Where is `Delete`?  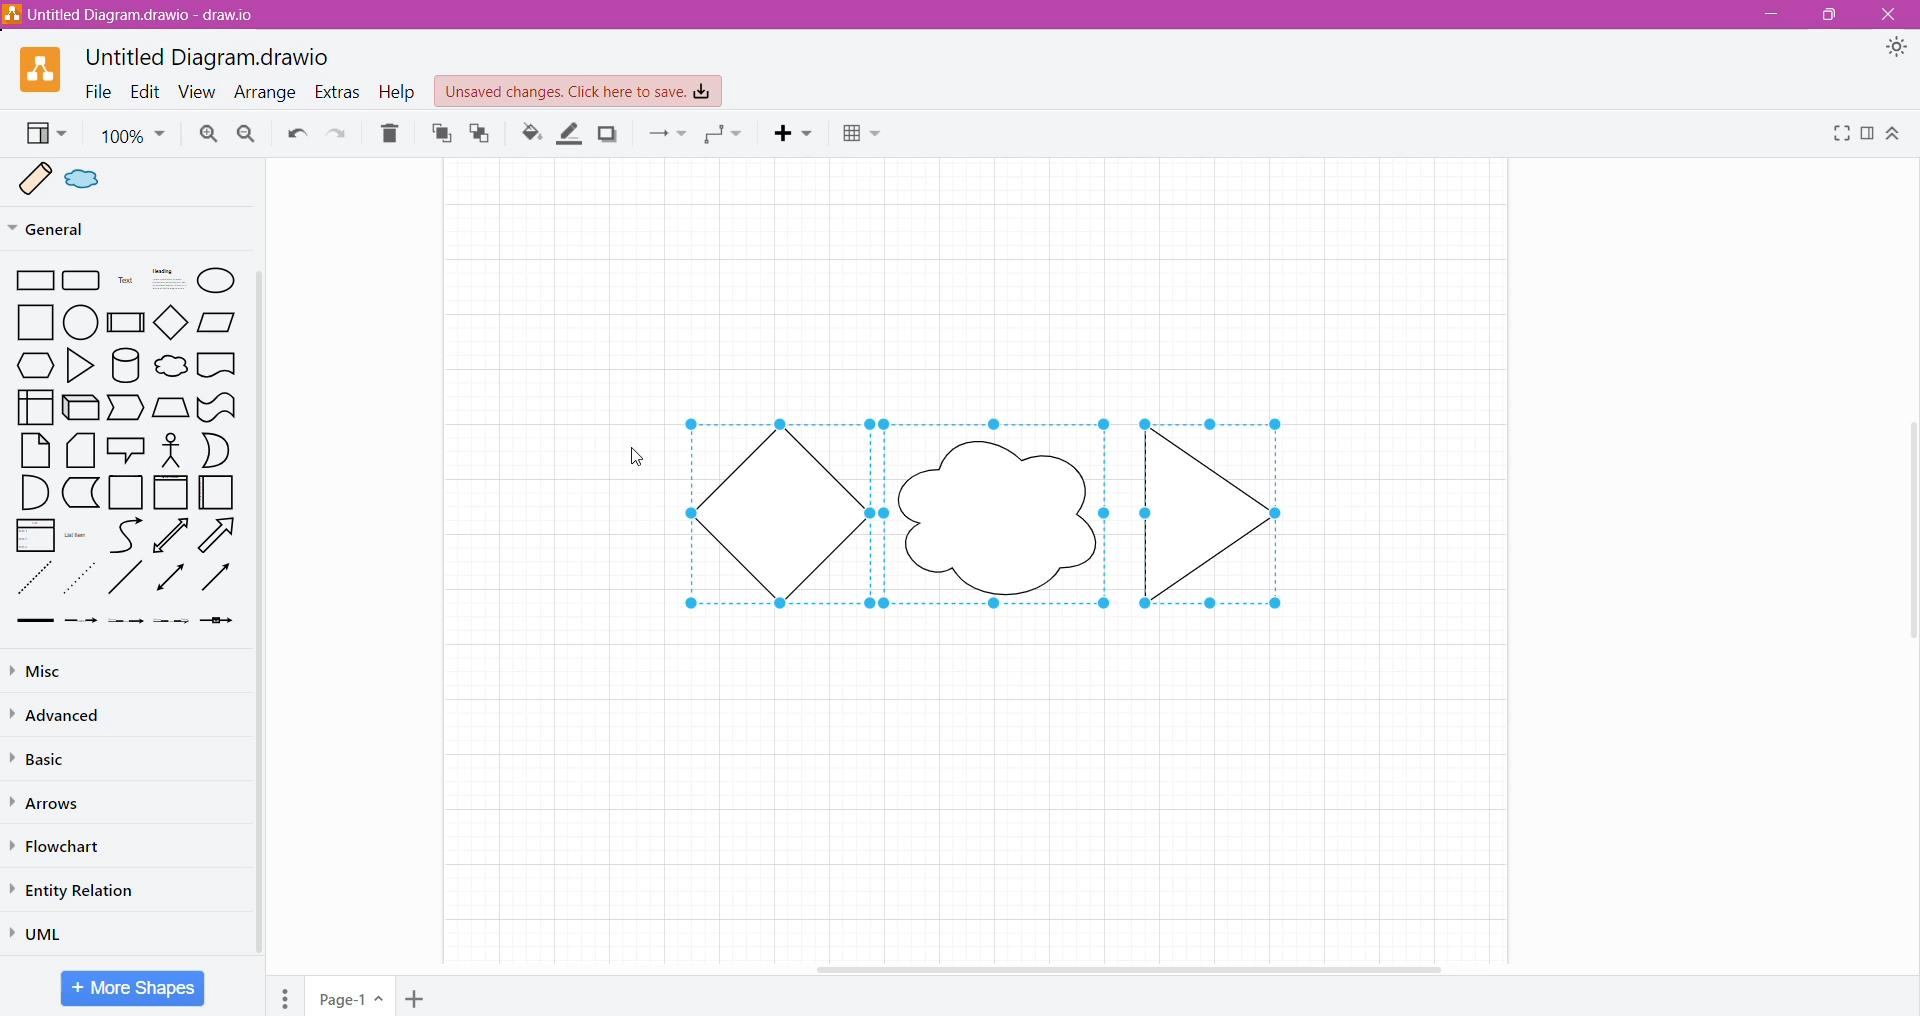 Delete is located at coordinates (393, 135).